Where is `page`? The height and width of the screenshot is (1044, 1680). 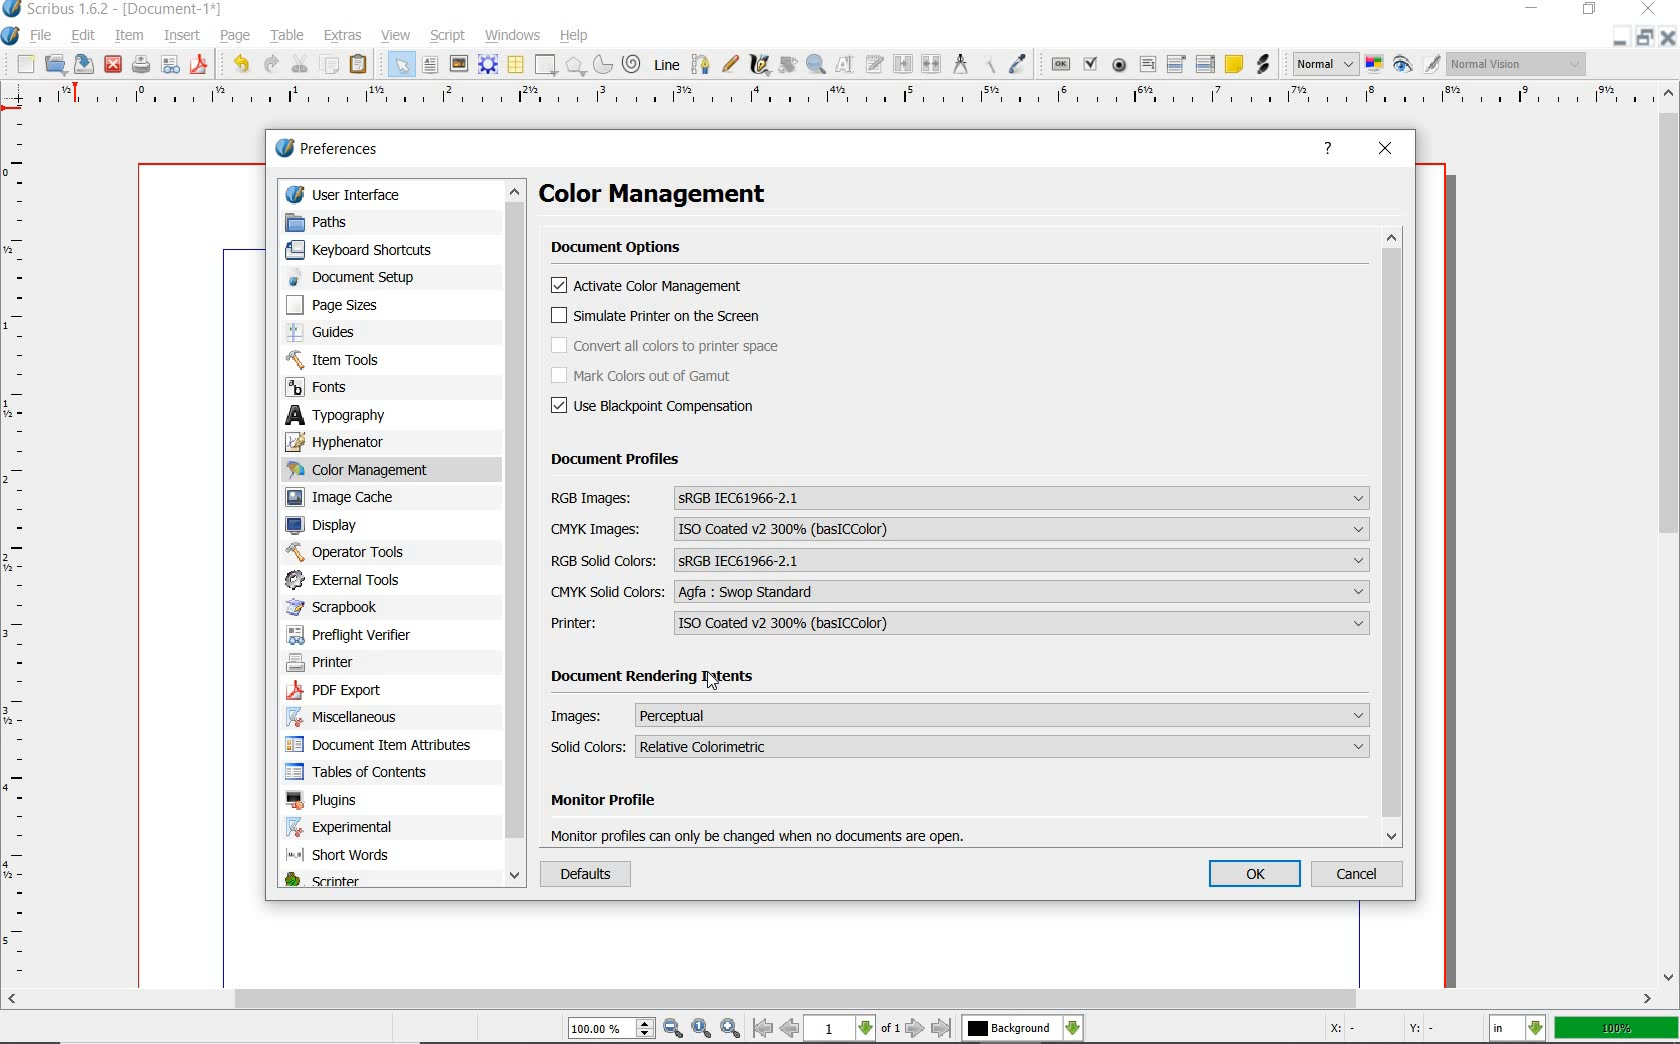 page is located at coordinates (237, 37).